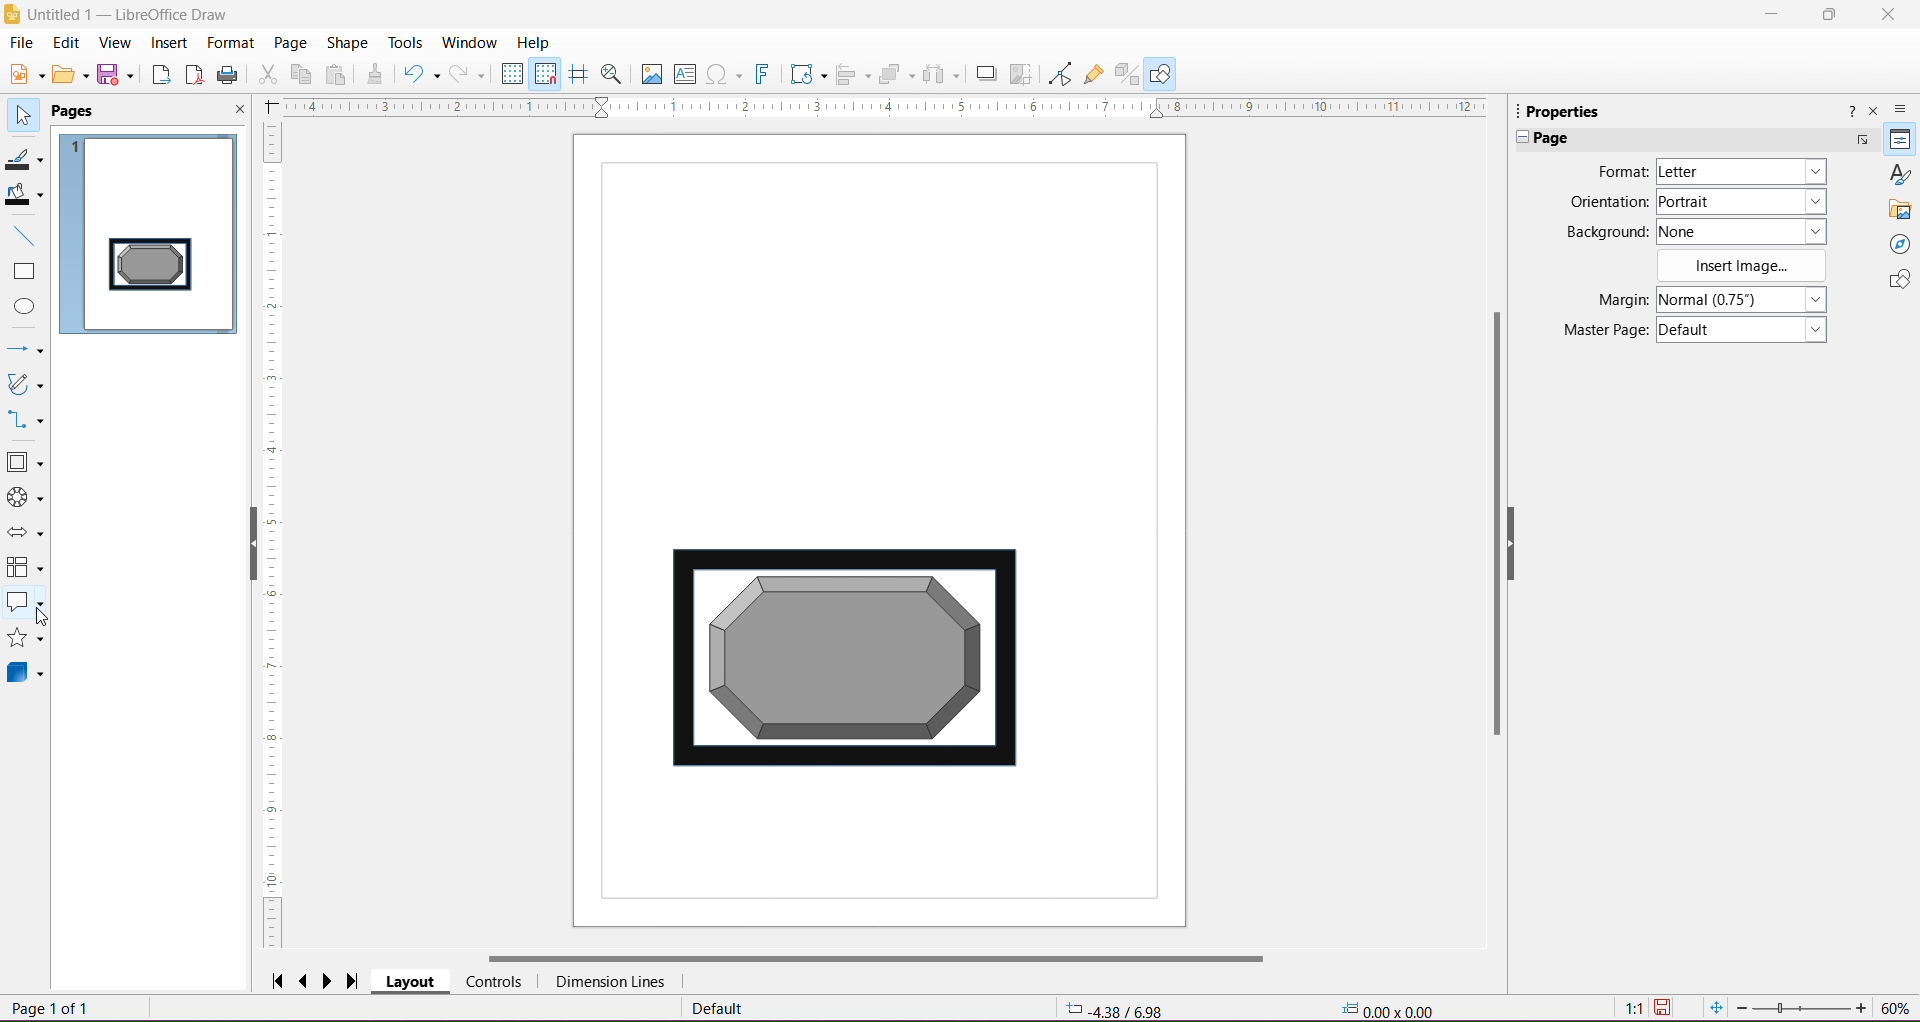 The width and height of the screenshot is (1920, 1022). I want to click on 60%, so click(1898, 1007).